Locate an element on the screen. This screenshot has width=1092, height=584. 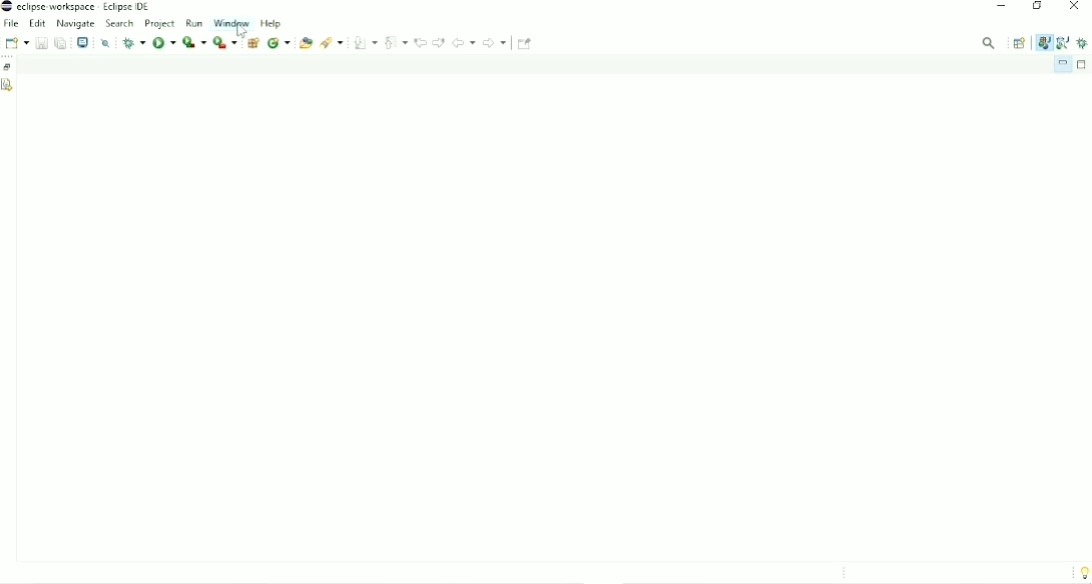
Java Browsing is located at coordinates (1063, 42).